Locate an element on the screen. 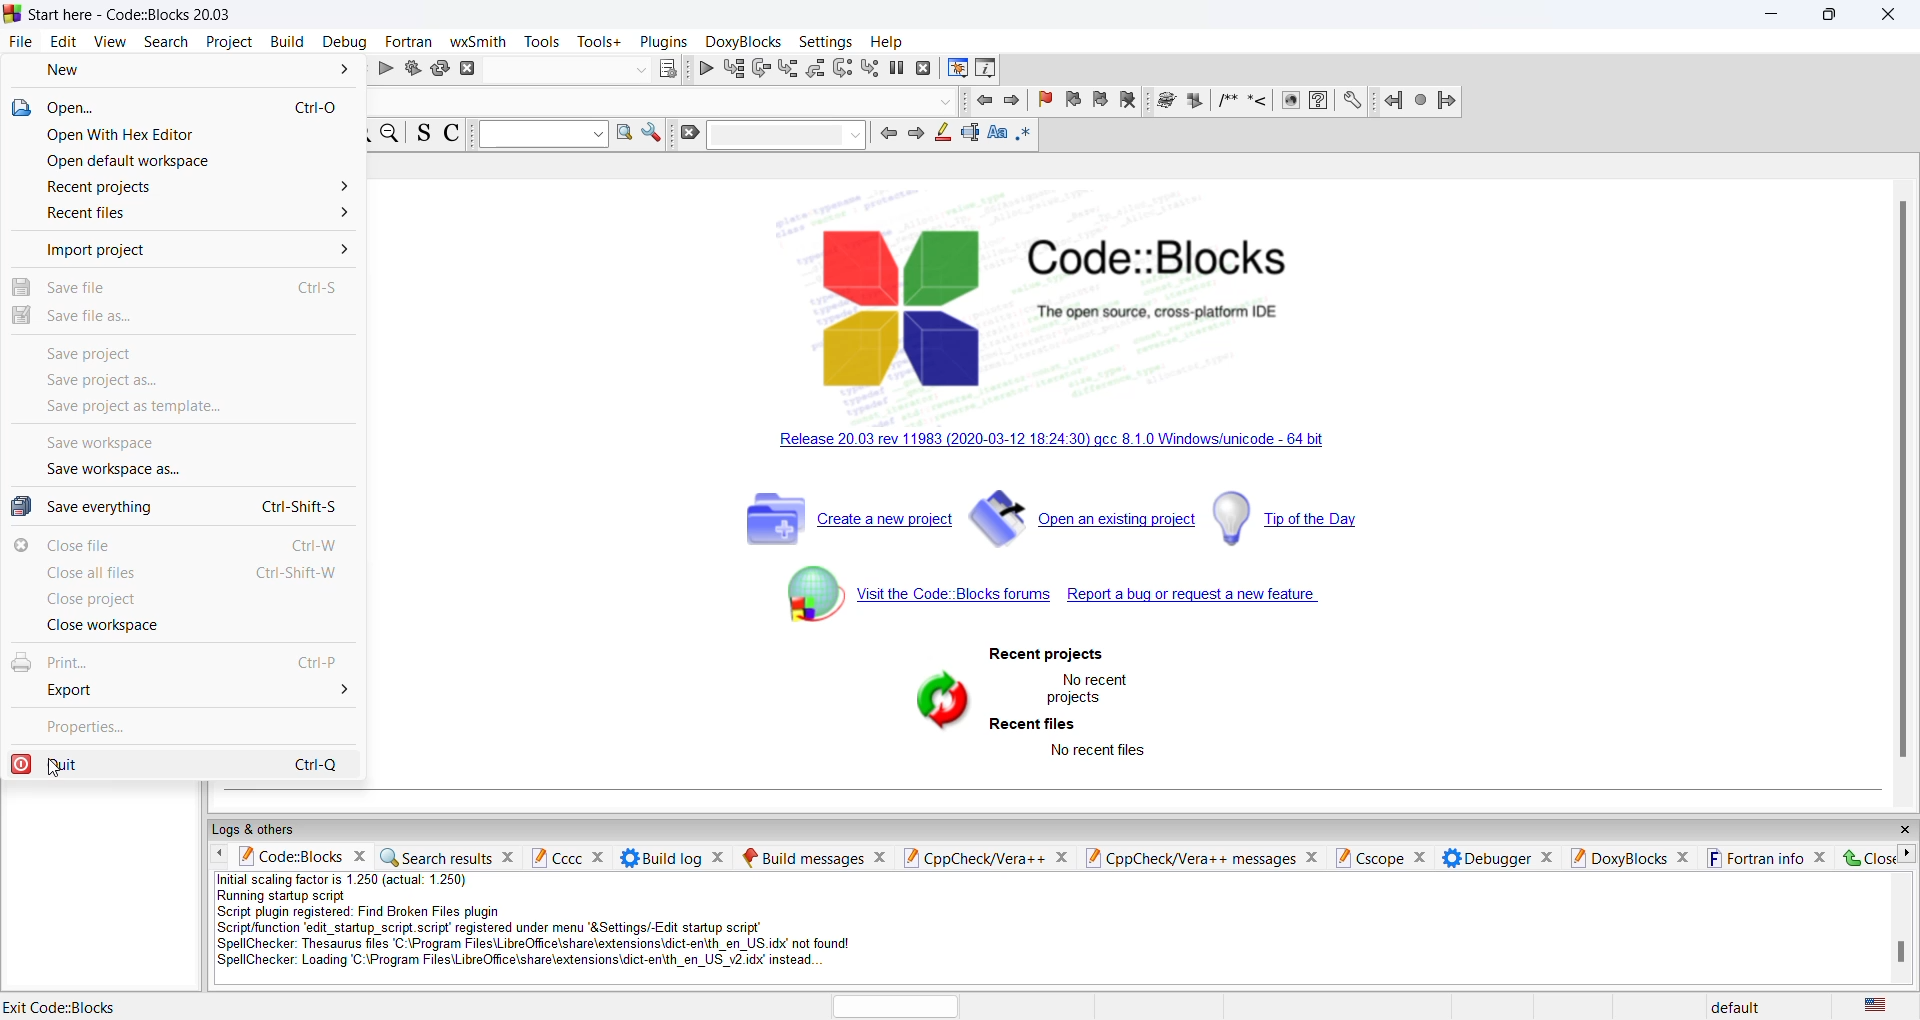  Ctrl-Shift-W is located at coordinates (295, 572).